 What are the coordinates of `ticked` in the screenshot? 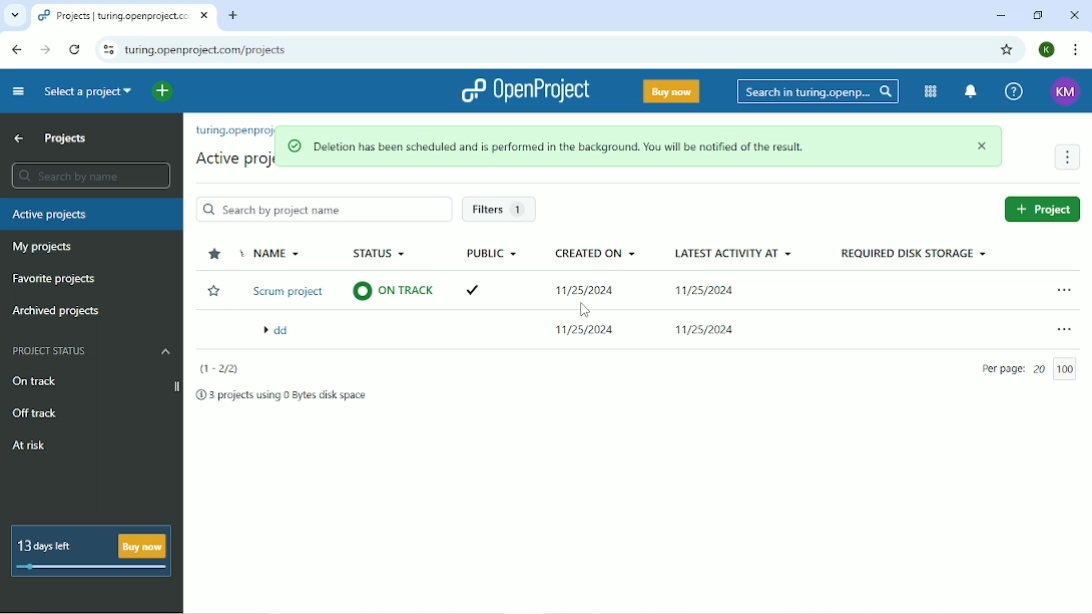 It's located at (480, 291).